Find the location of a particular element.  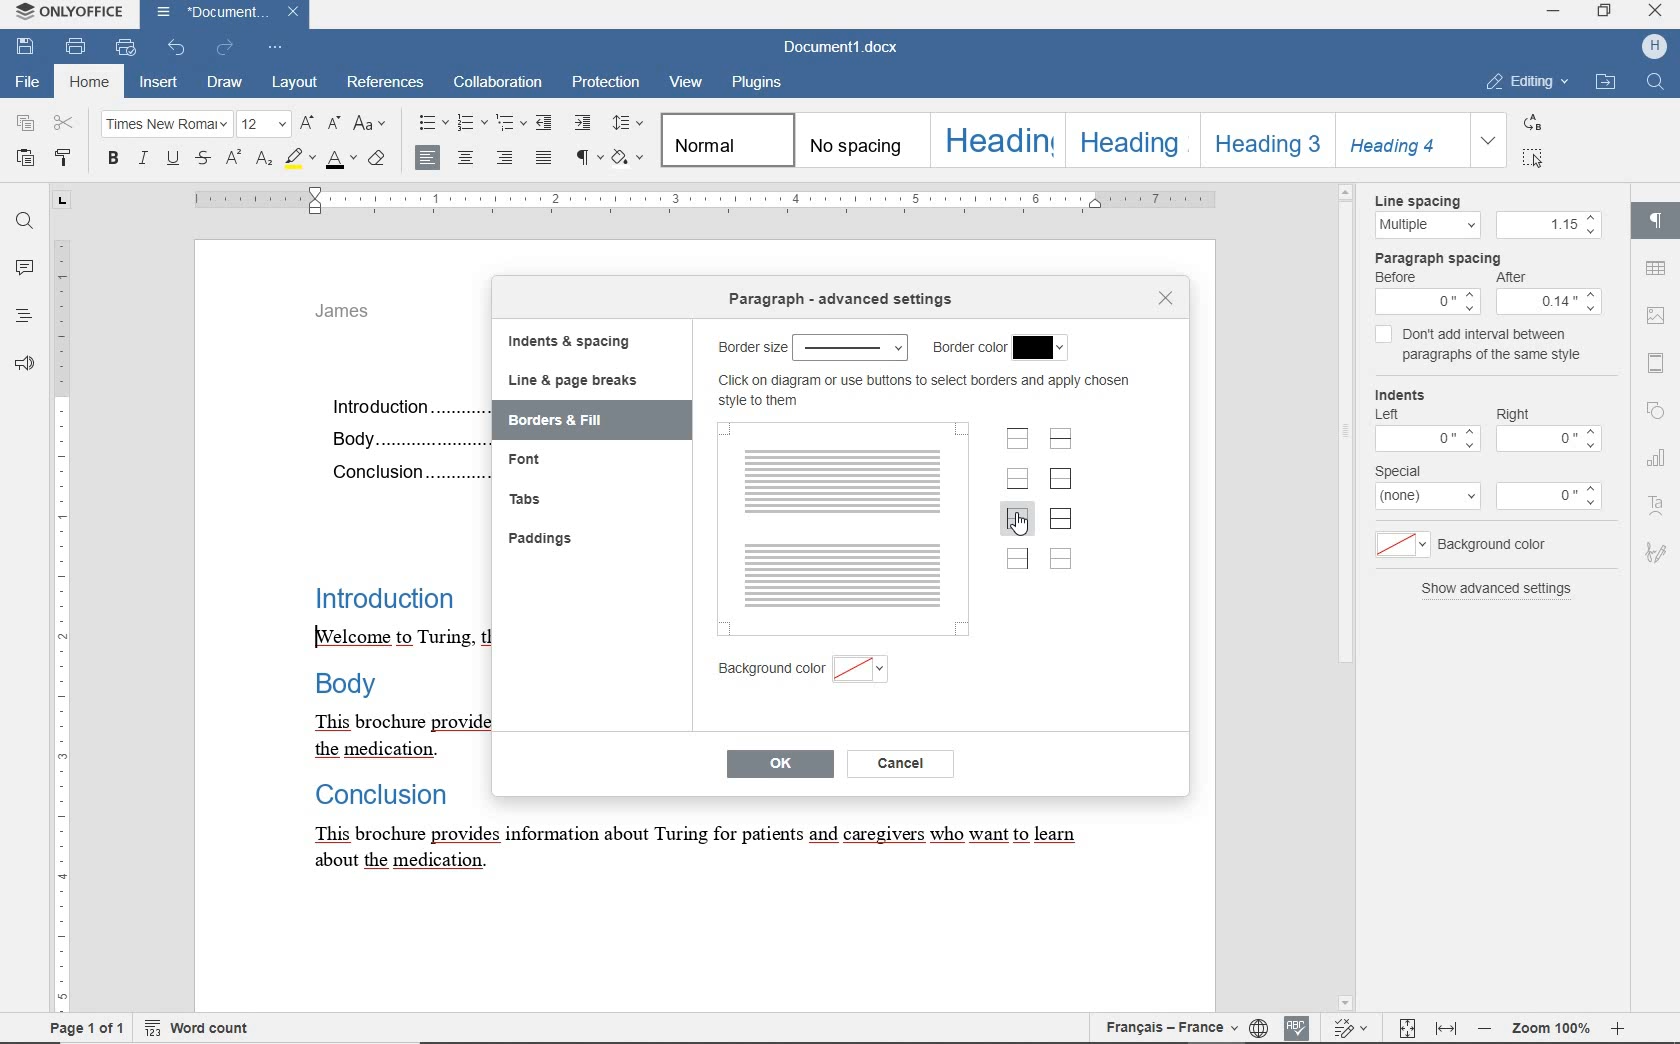

copy is located at coordinates (28, 125).